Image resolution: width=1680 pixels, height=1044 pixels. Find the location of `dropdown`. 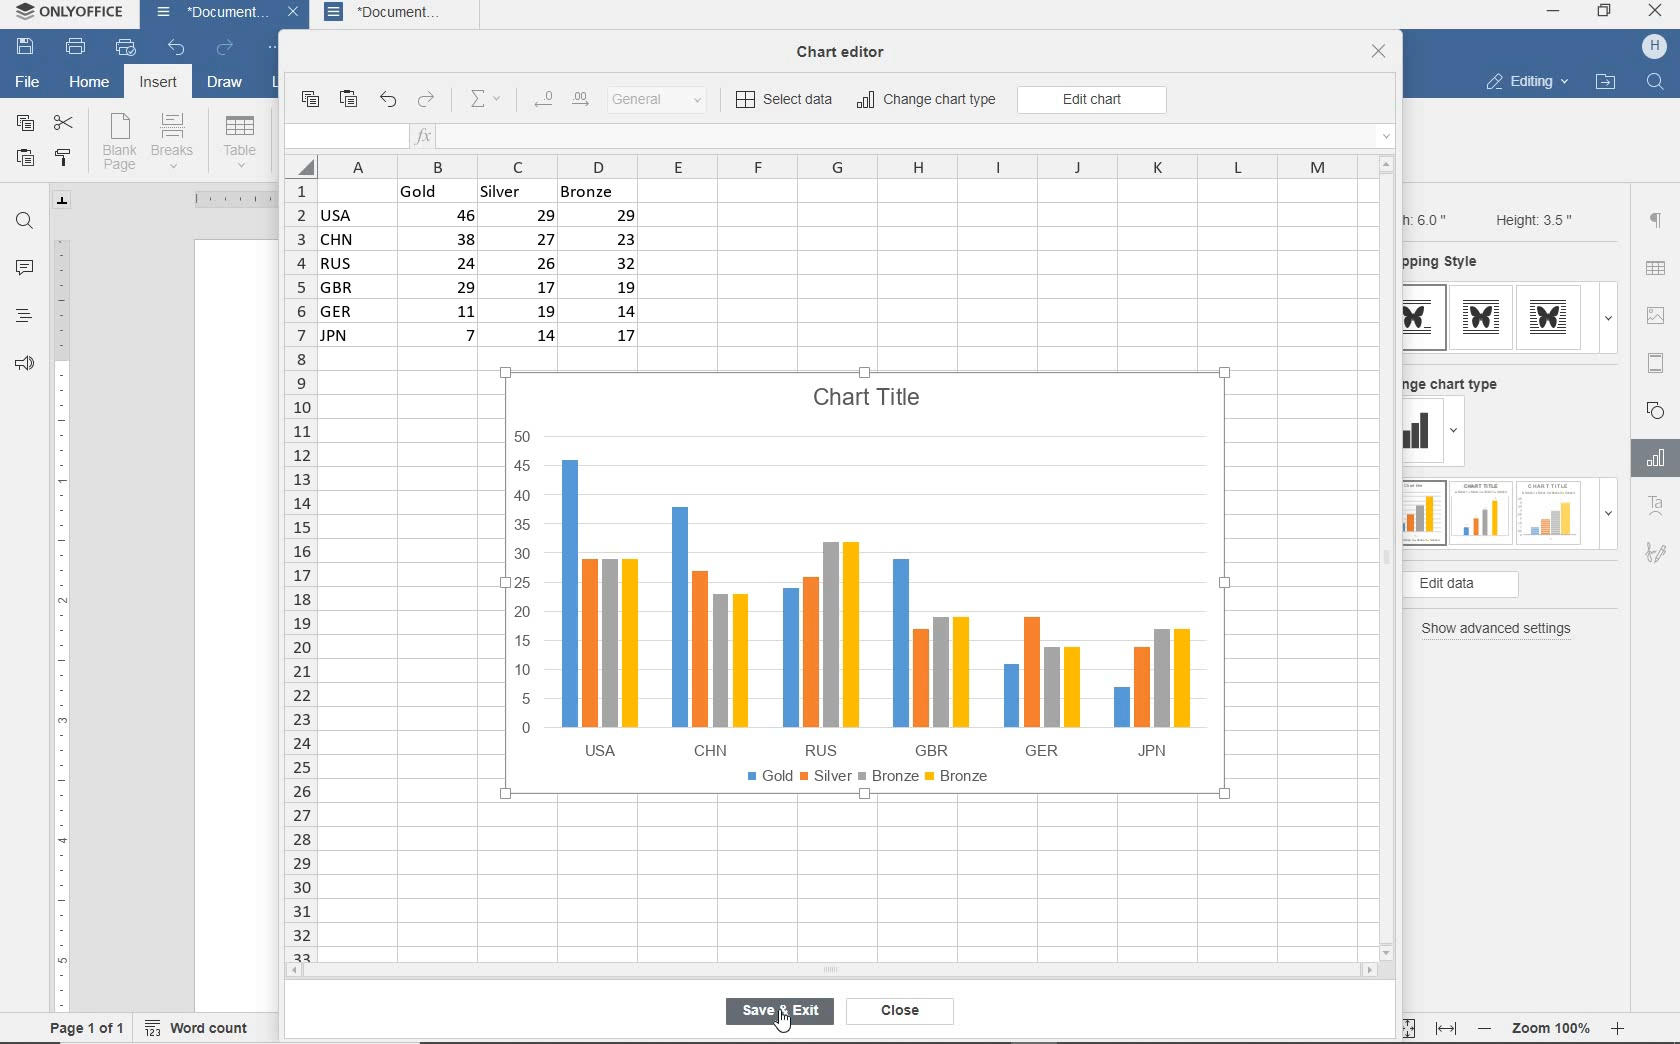

dropdown is located at coordinates (1608, 318).